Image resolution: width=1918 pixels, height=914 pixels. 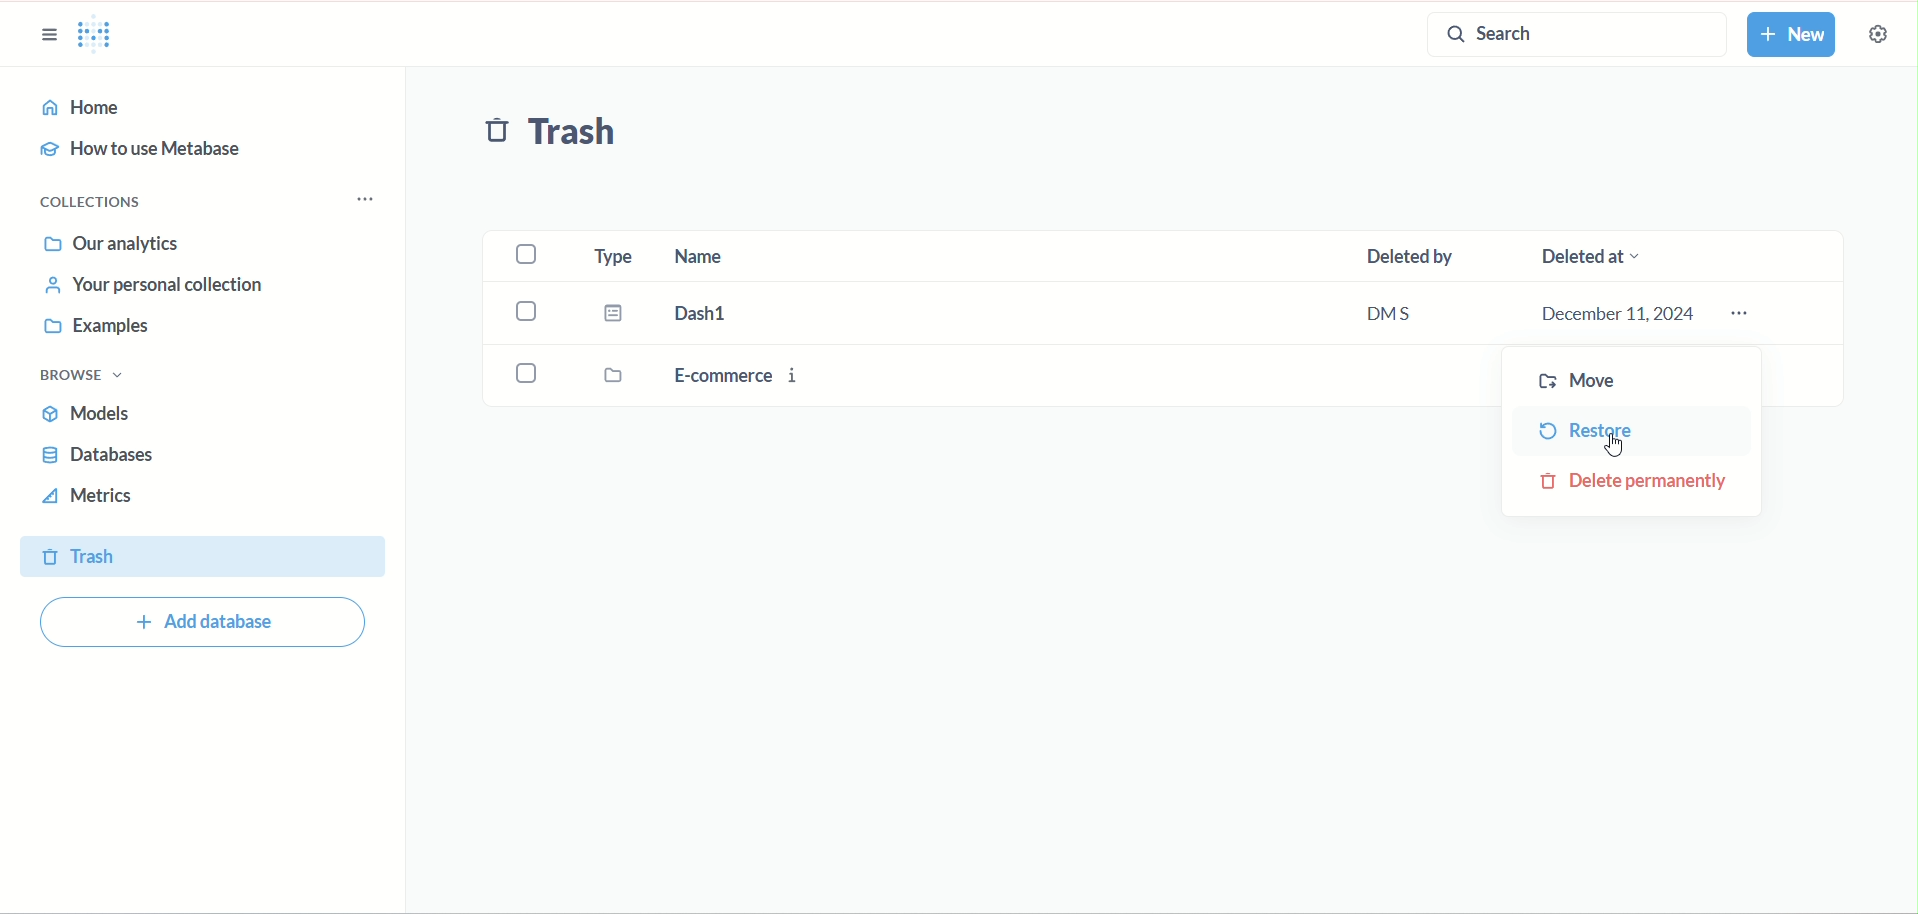 I want to click on December 11,2024, so click(x=1617, y=314).